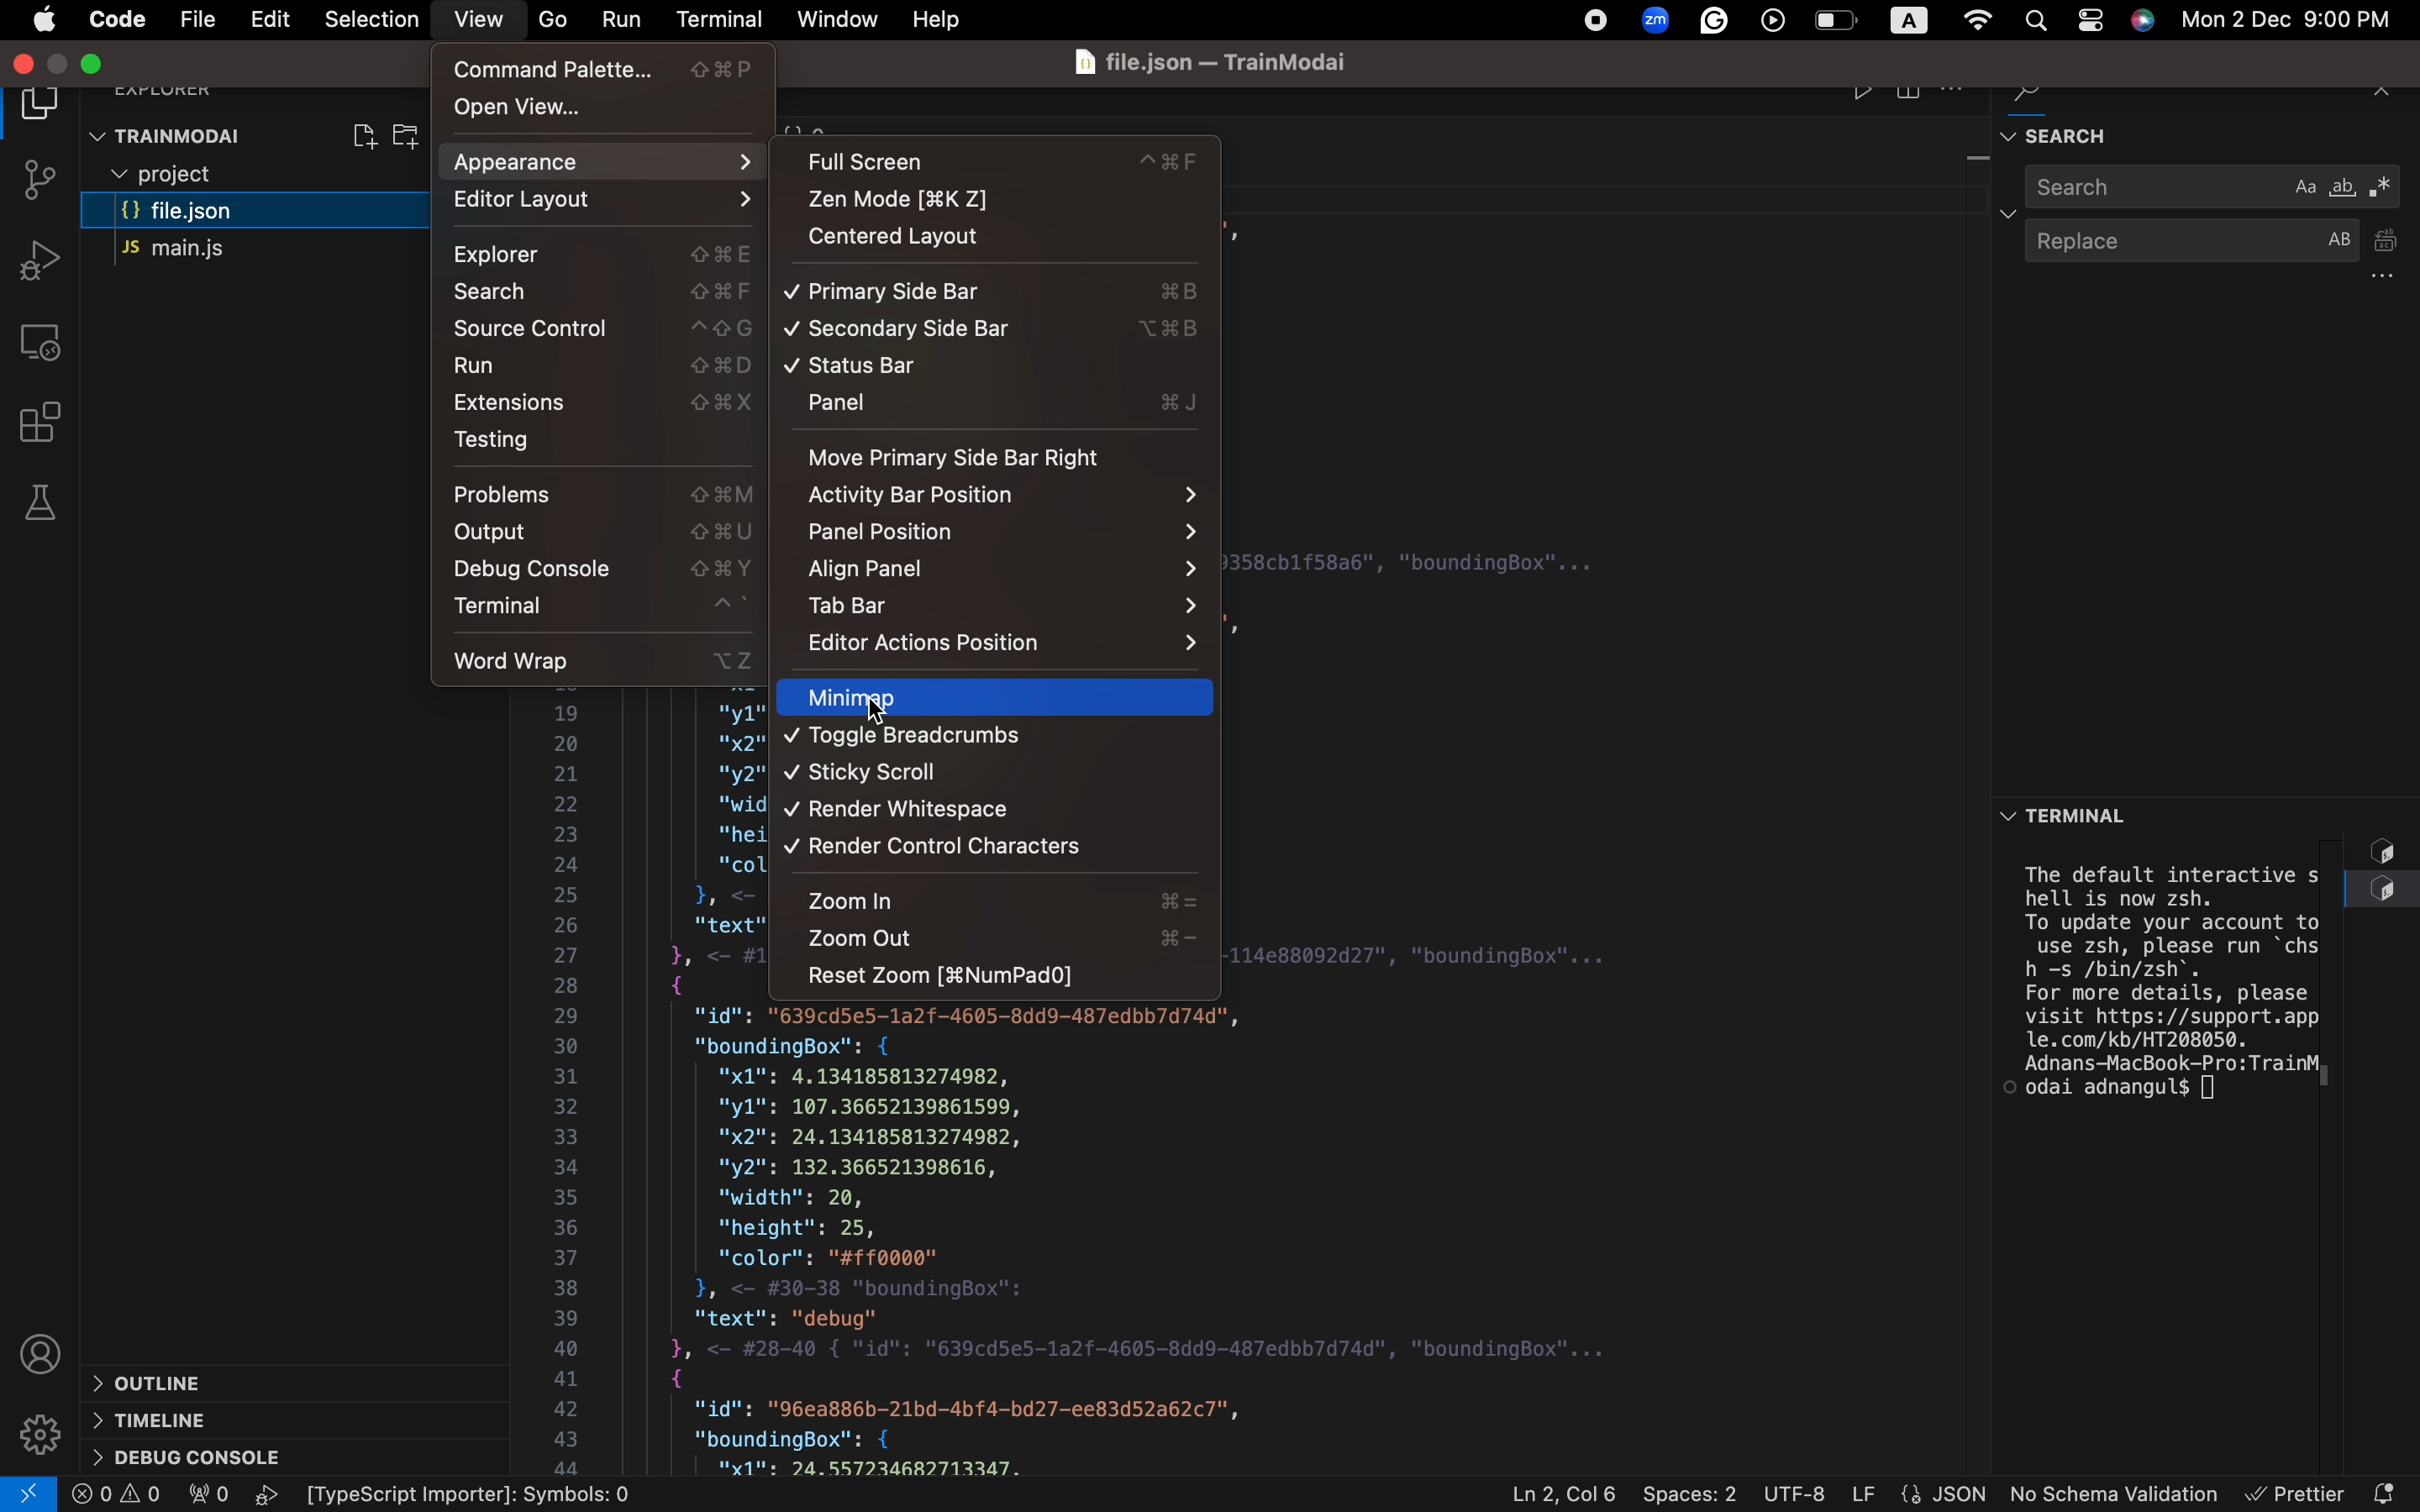 This screenshot has width=2420, height=1512. What do you see at coordinates (606, 292) in the screenshot?
I see `search` at bounding box center [606, 292].